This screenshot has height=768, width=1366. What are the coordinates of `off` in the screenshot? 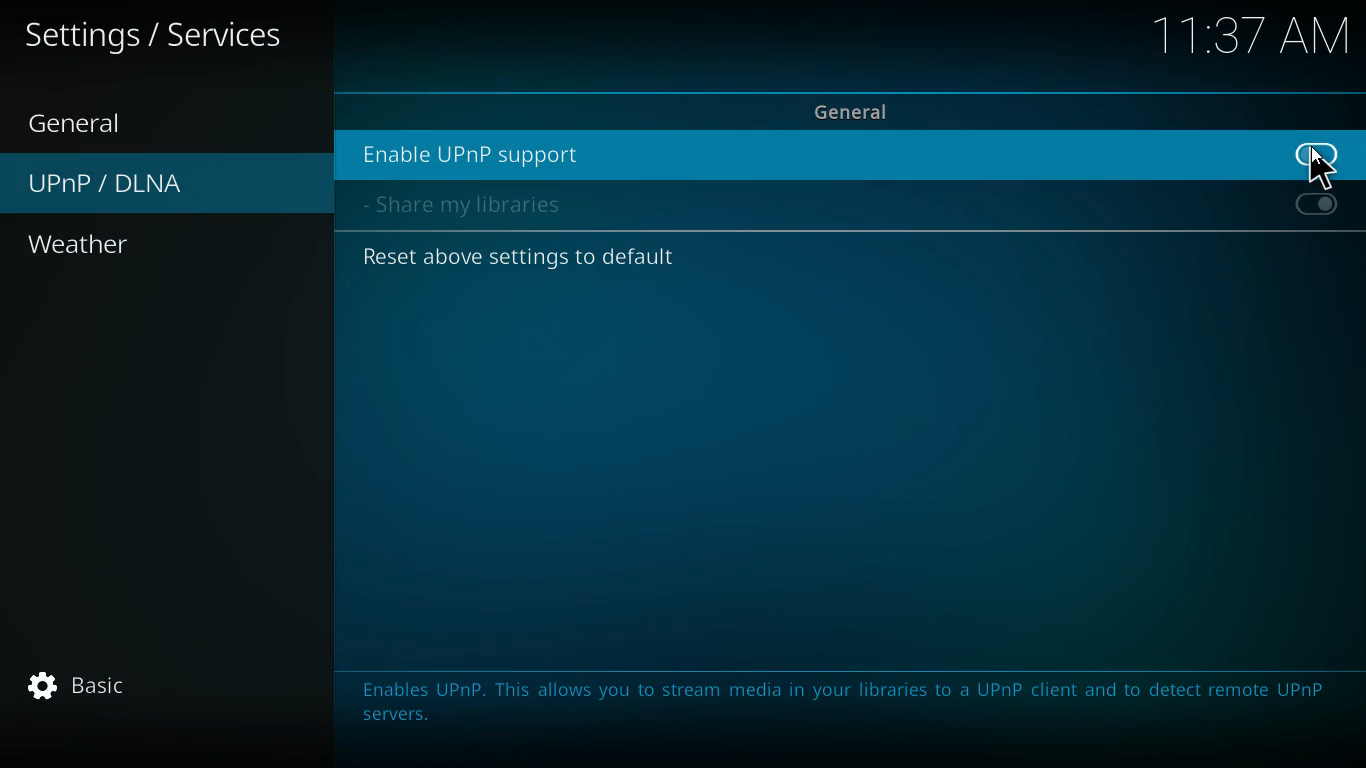 It's located at (1325, 155).